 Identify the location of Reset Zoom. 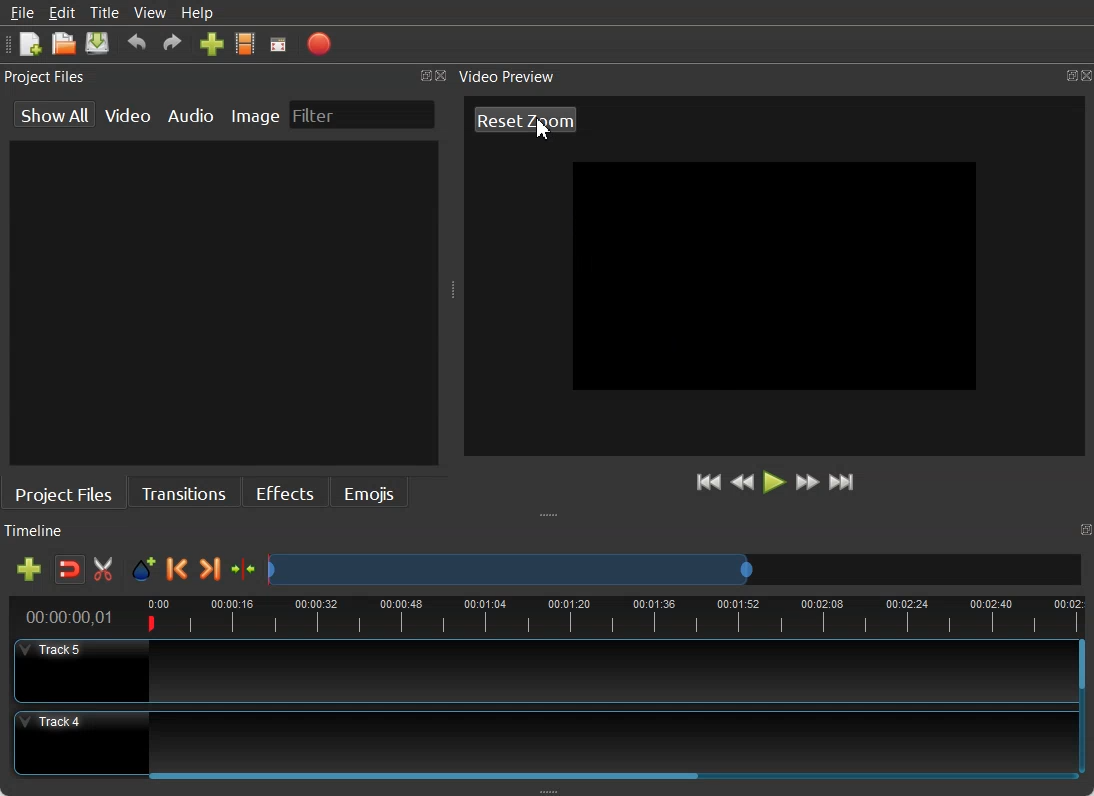
(526, 120).